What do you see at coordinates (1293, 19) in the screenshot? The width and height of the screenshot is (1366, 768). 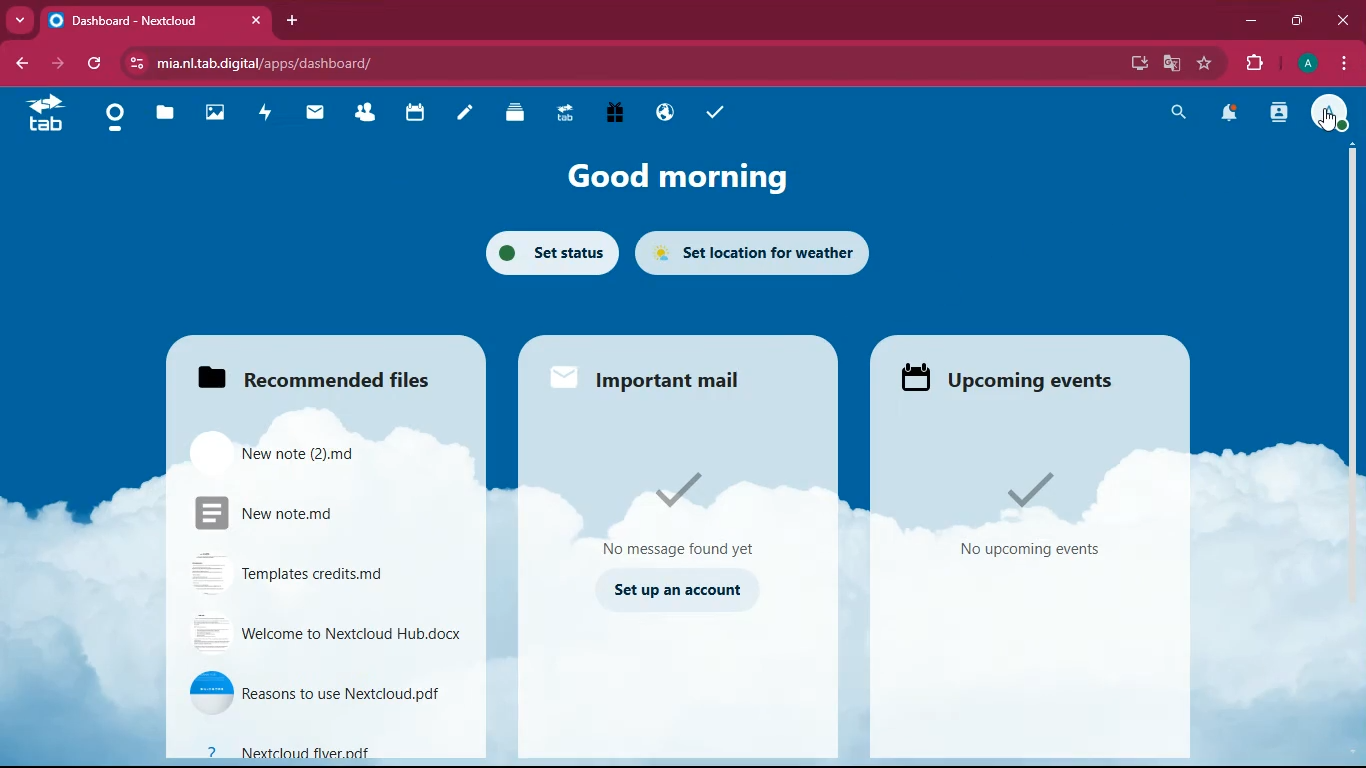 I see `maximize` at bounding box center [1293, 19].